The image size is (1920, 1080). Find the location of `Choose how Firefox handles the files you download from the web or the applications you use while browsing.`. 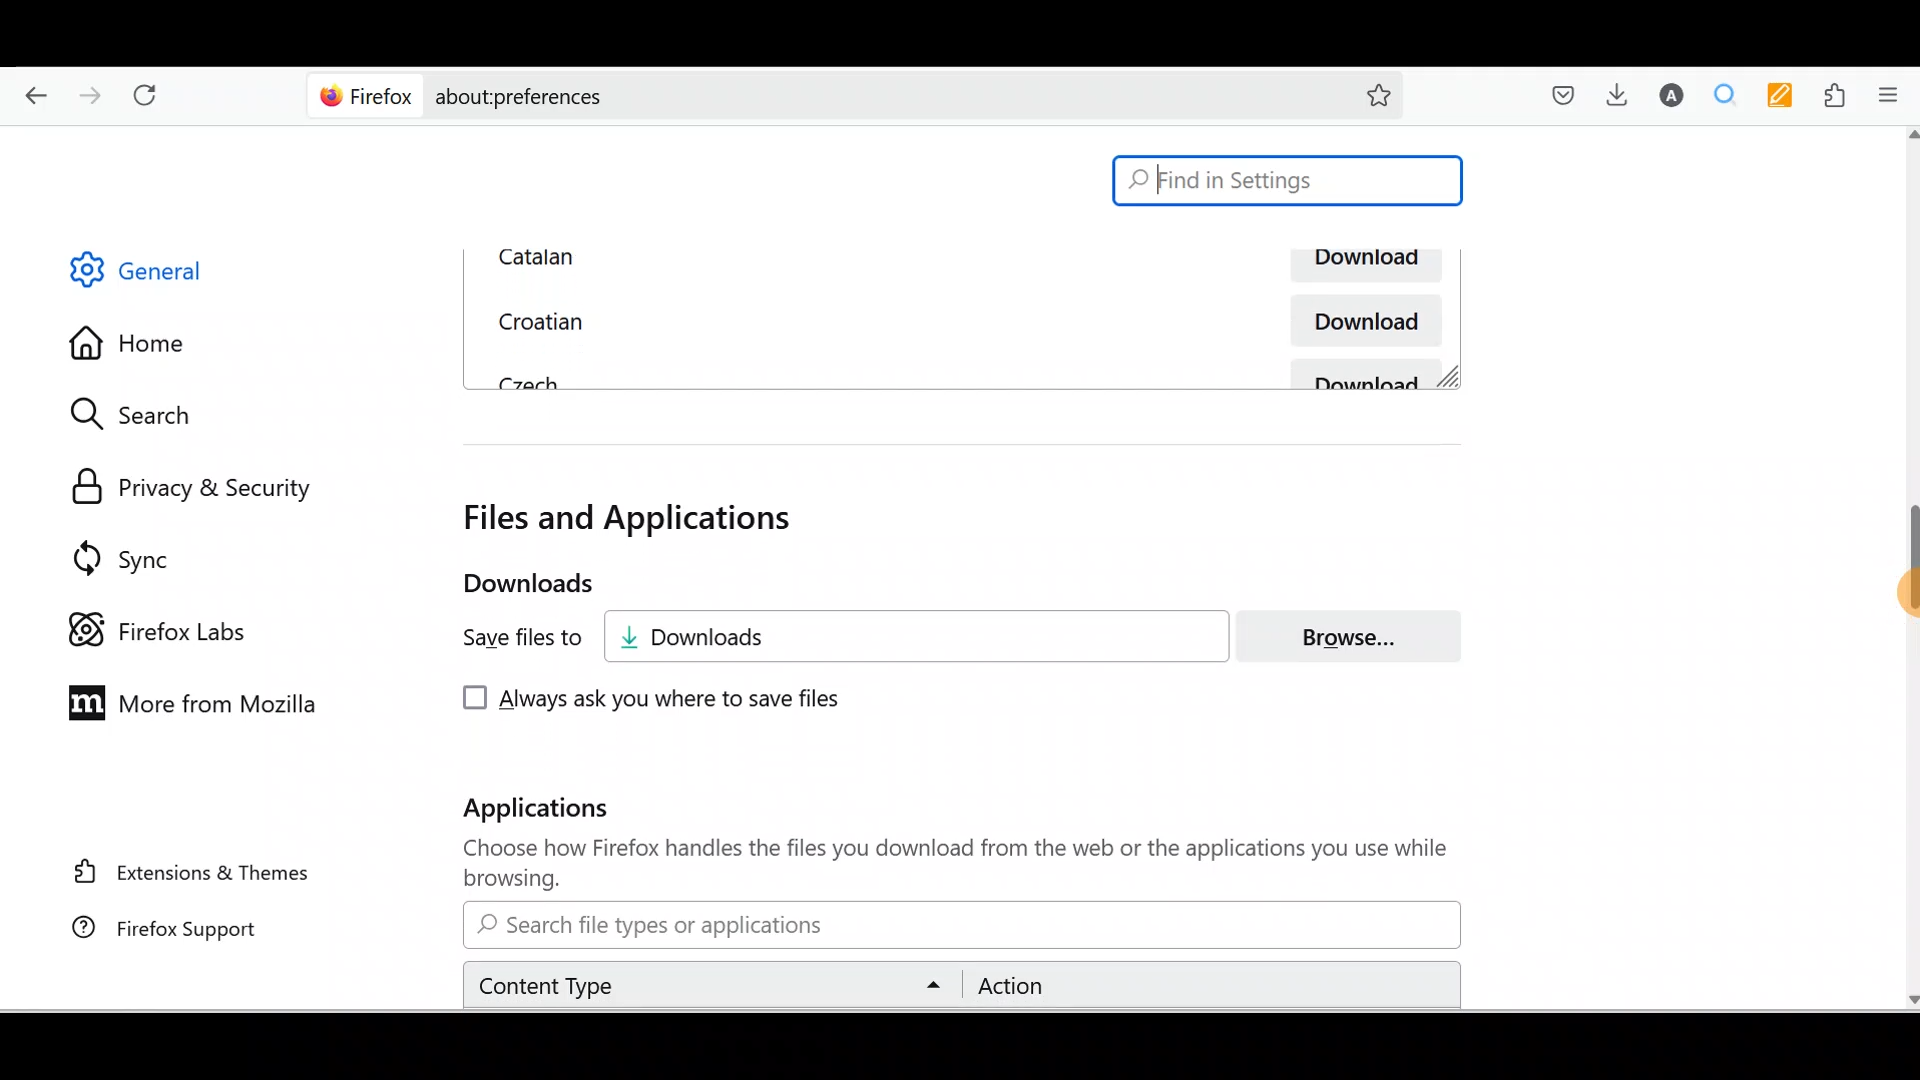

Choose how Firefox handles the files you download from the web or the applications you use while browsing. is located at coordinates (941, 864).